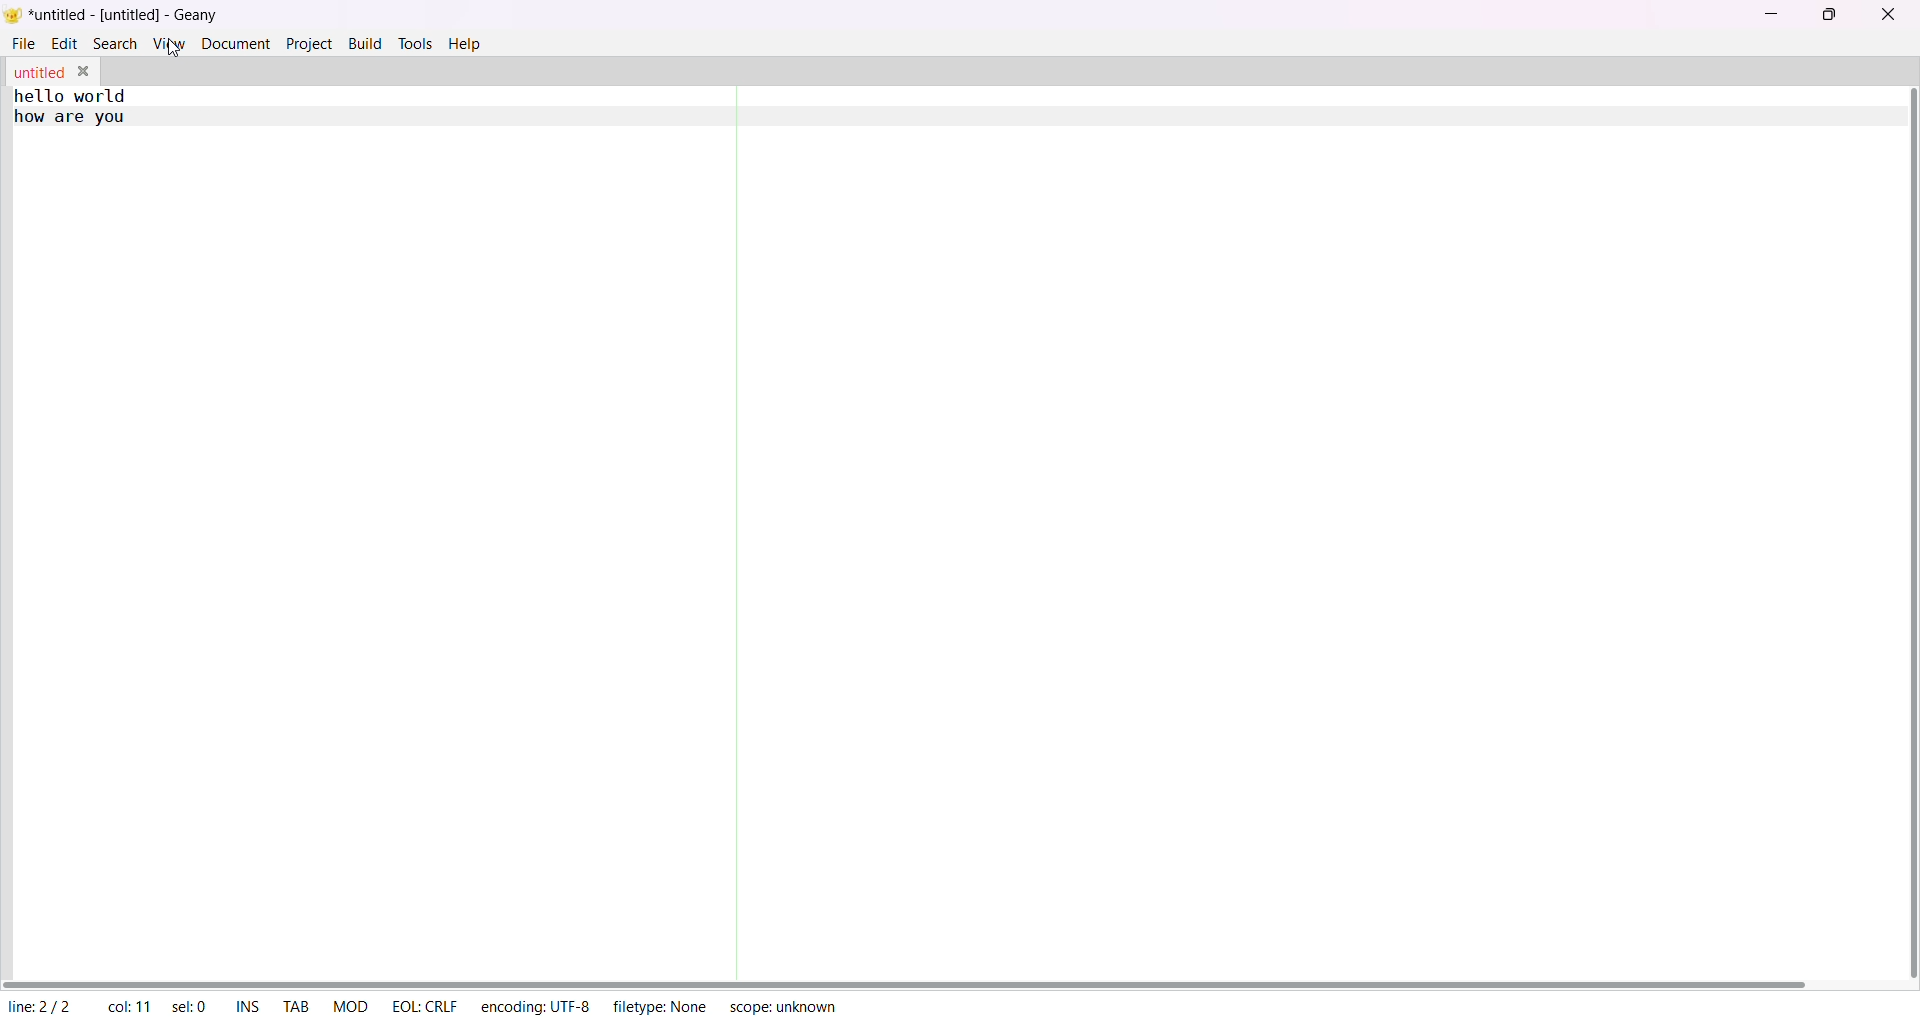 The height and width of the screenshot is (1018, 1920). Describe the element at coordinates (658, 1004) in the screenshot. I see `filetype` at that location.